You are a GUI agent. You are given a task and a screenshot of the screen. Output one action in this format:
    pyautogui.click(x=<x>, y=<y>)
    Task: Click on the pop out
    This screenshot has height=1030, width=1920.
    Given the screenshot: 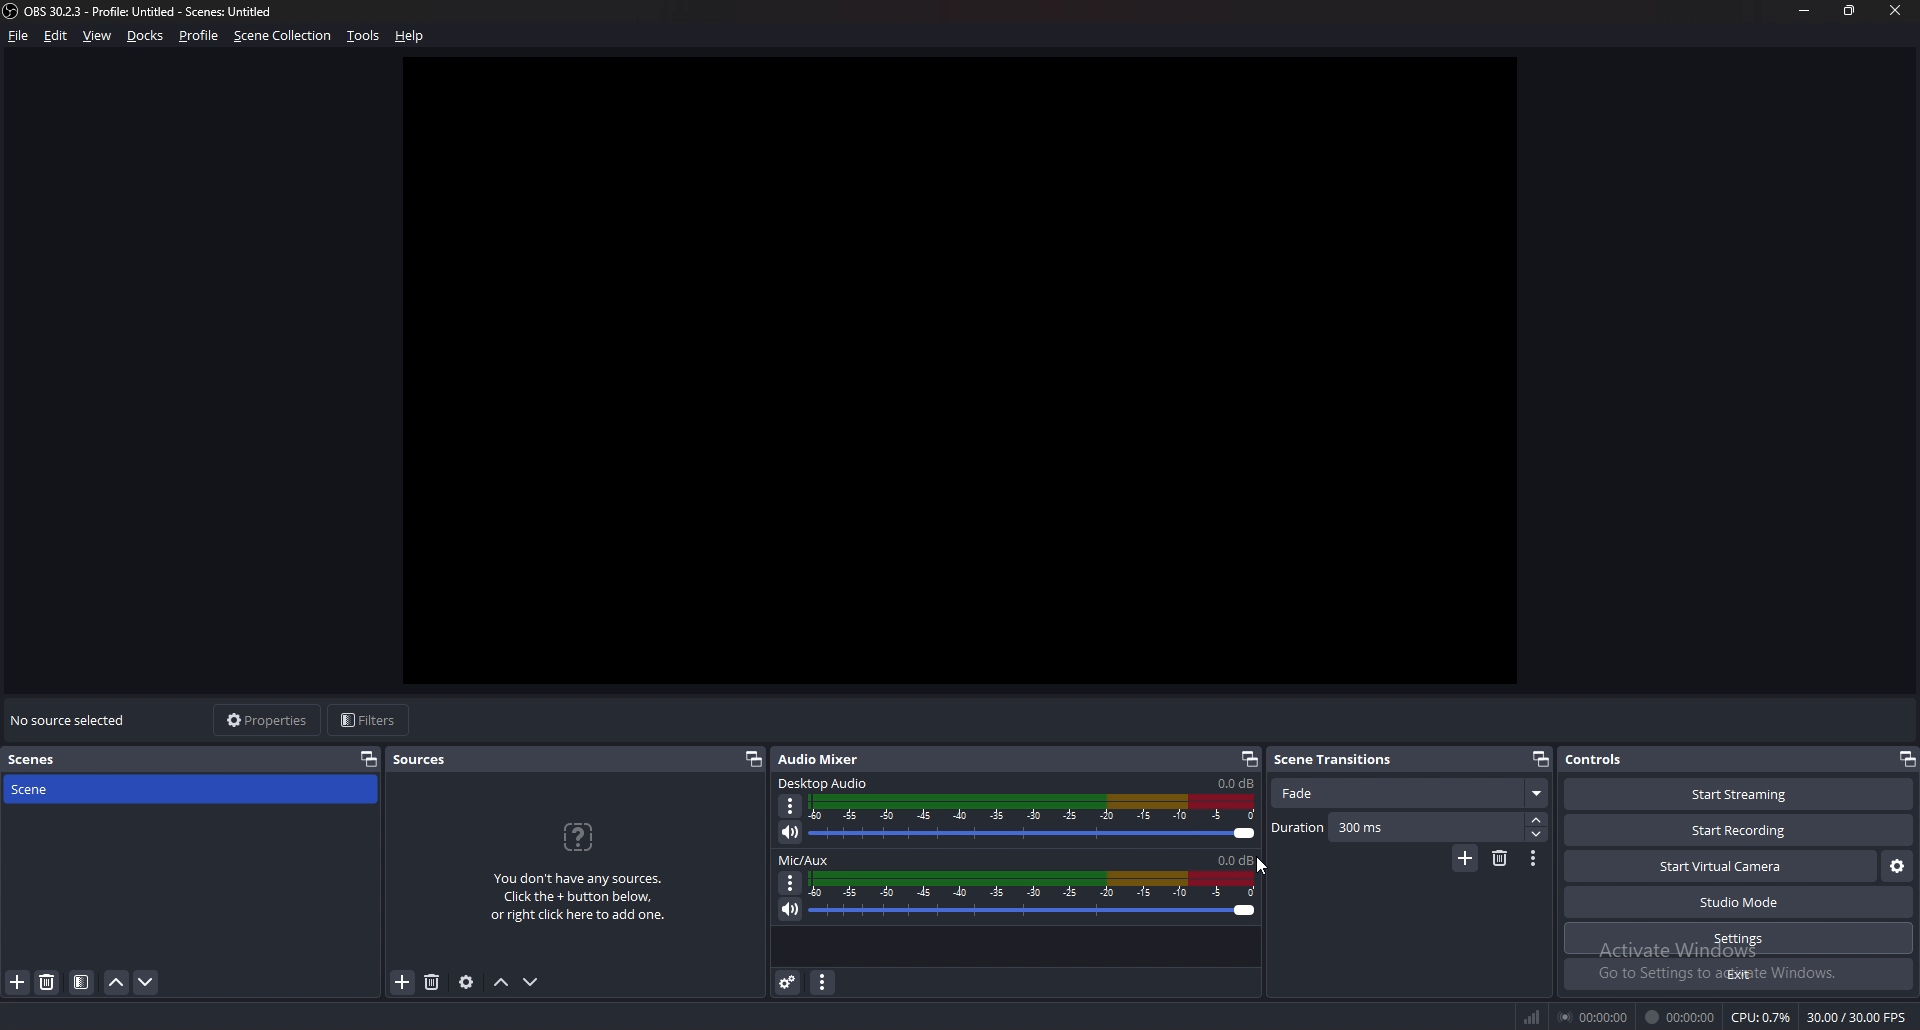 What is the action you would take?
    pyautogui.click(x=369, y=758)
    